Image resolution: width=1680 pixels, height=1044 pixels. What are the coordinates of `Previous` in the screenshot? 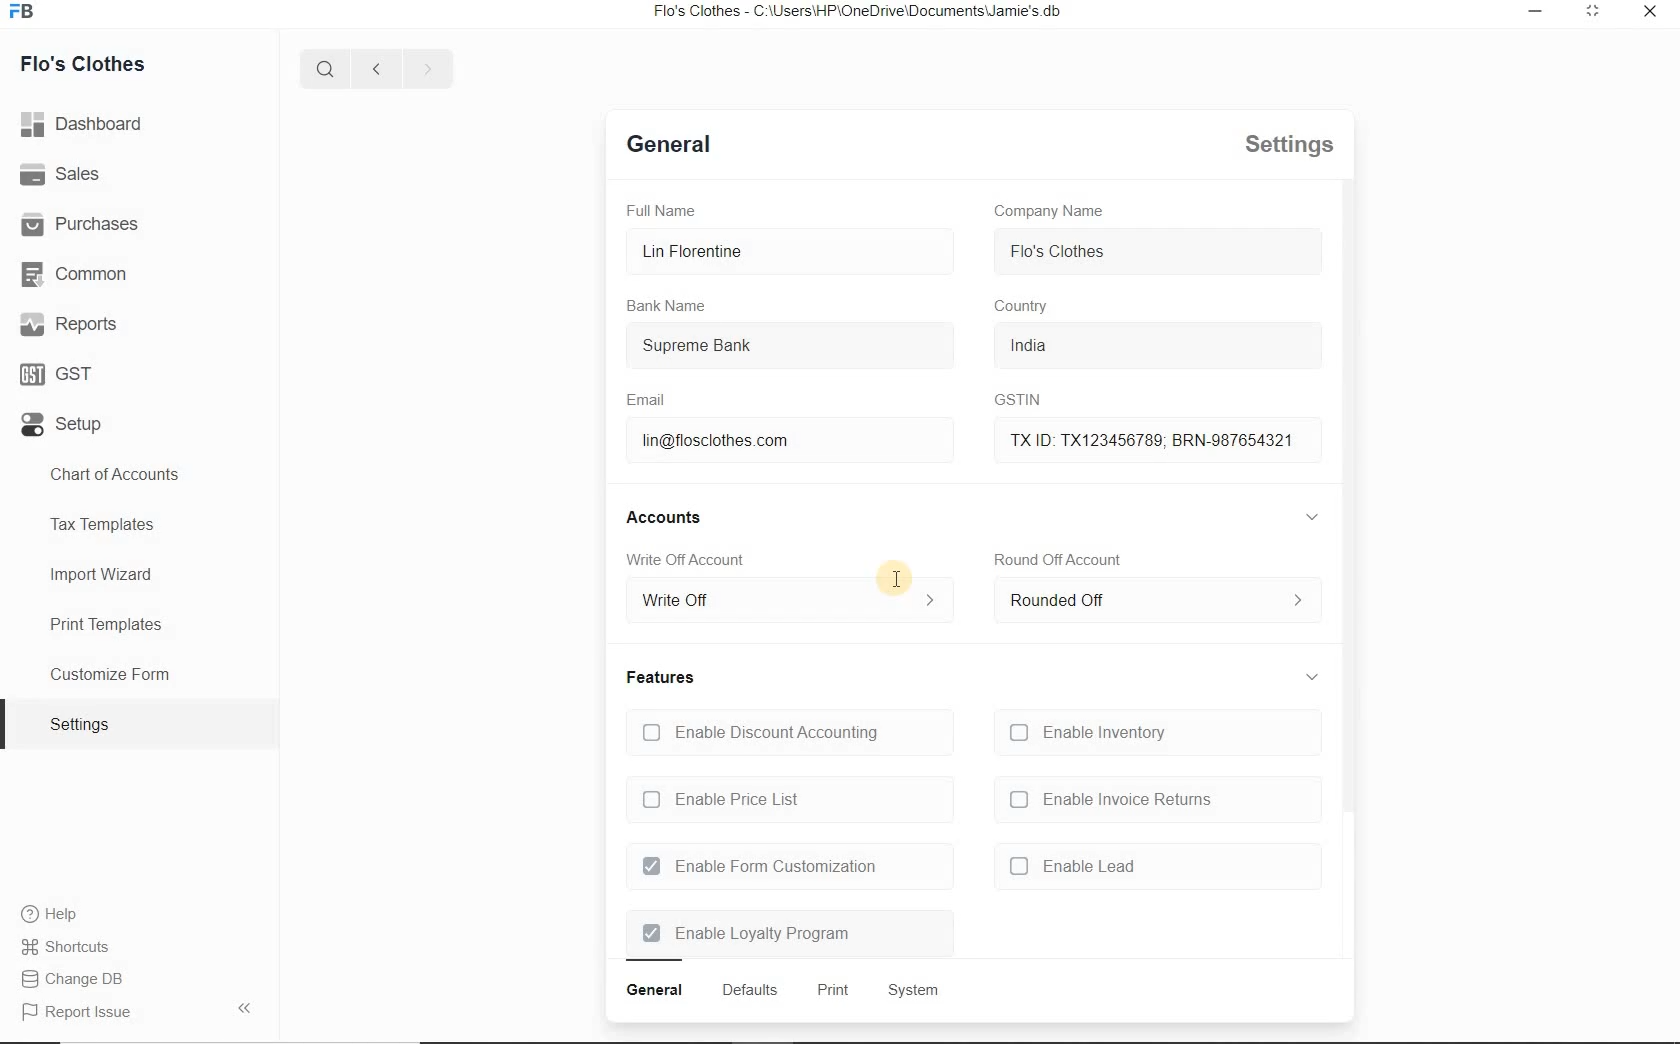 It's located at (373, 67).